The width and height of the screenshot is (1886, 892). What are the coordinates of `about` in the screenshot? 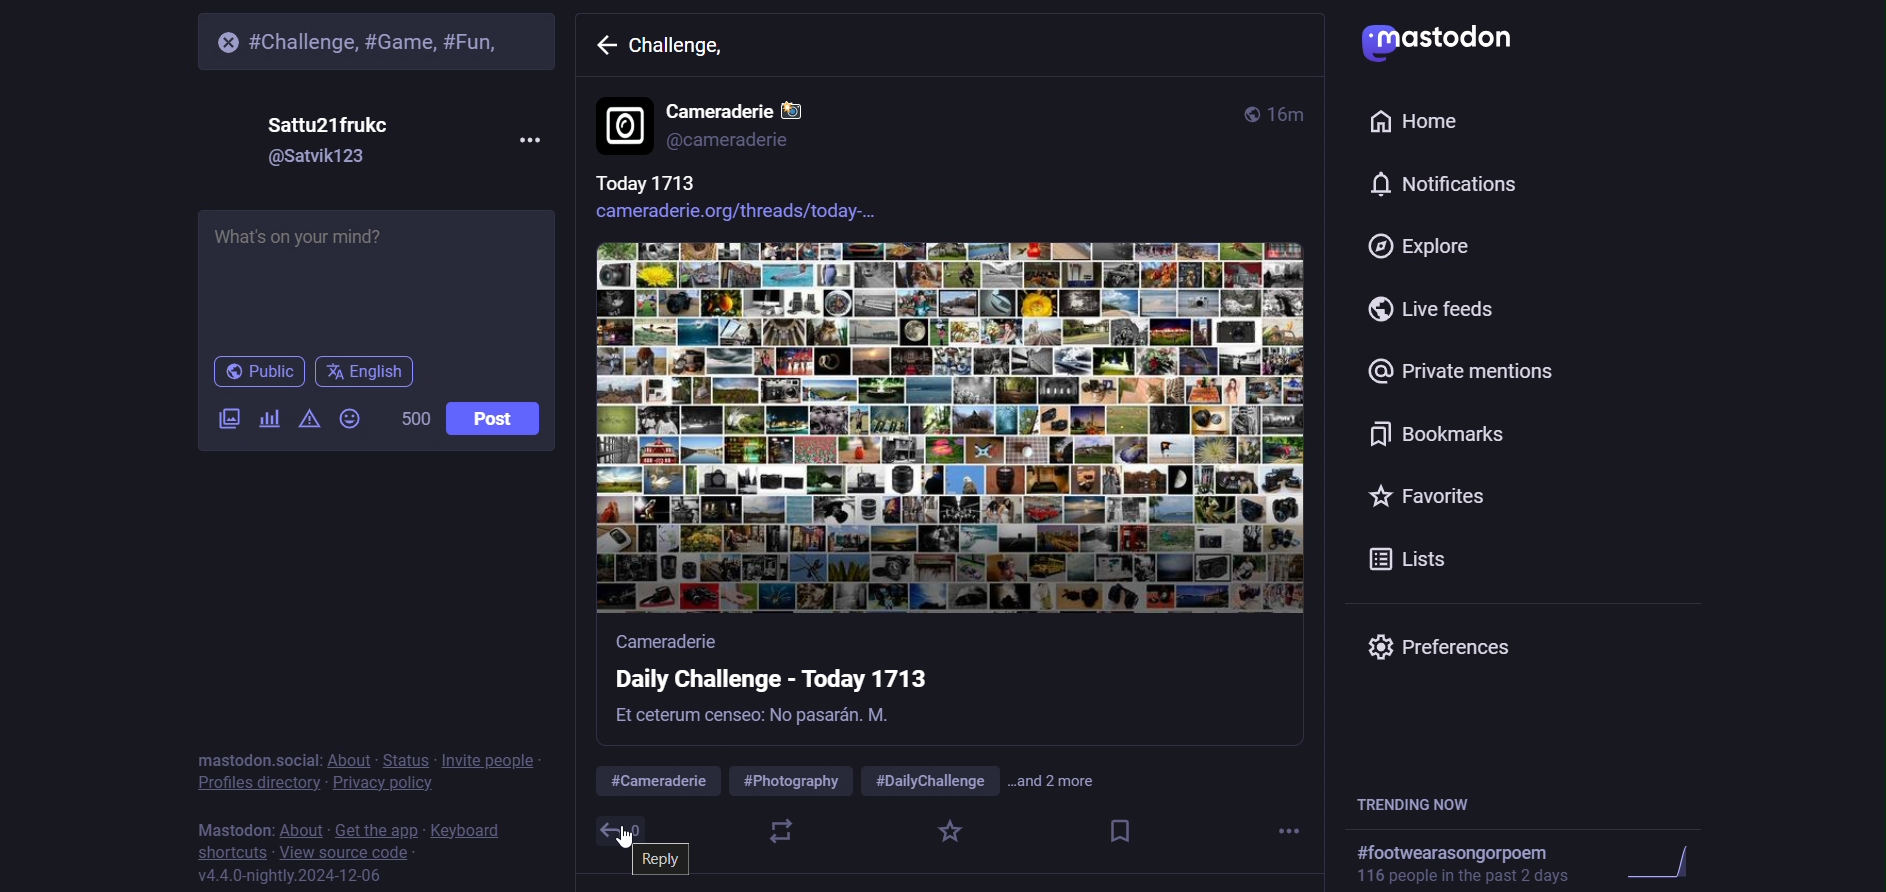 It's located at (349, 753).